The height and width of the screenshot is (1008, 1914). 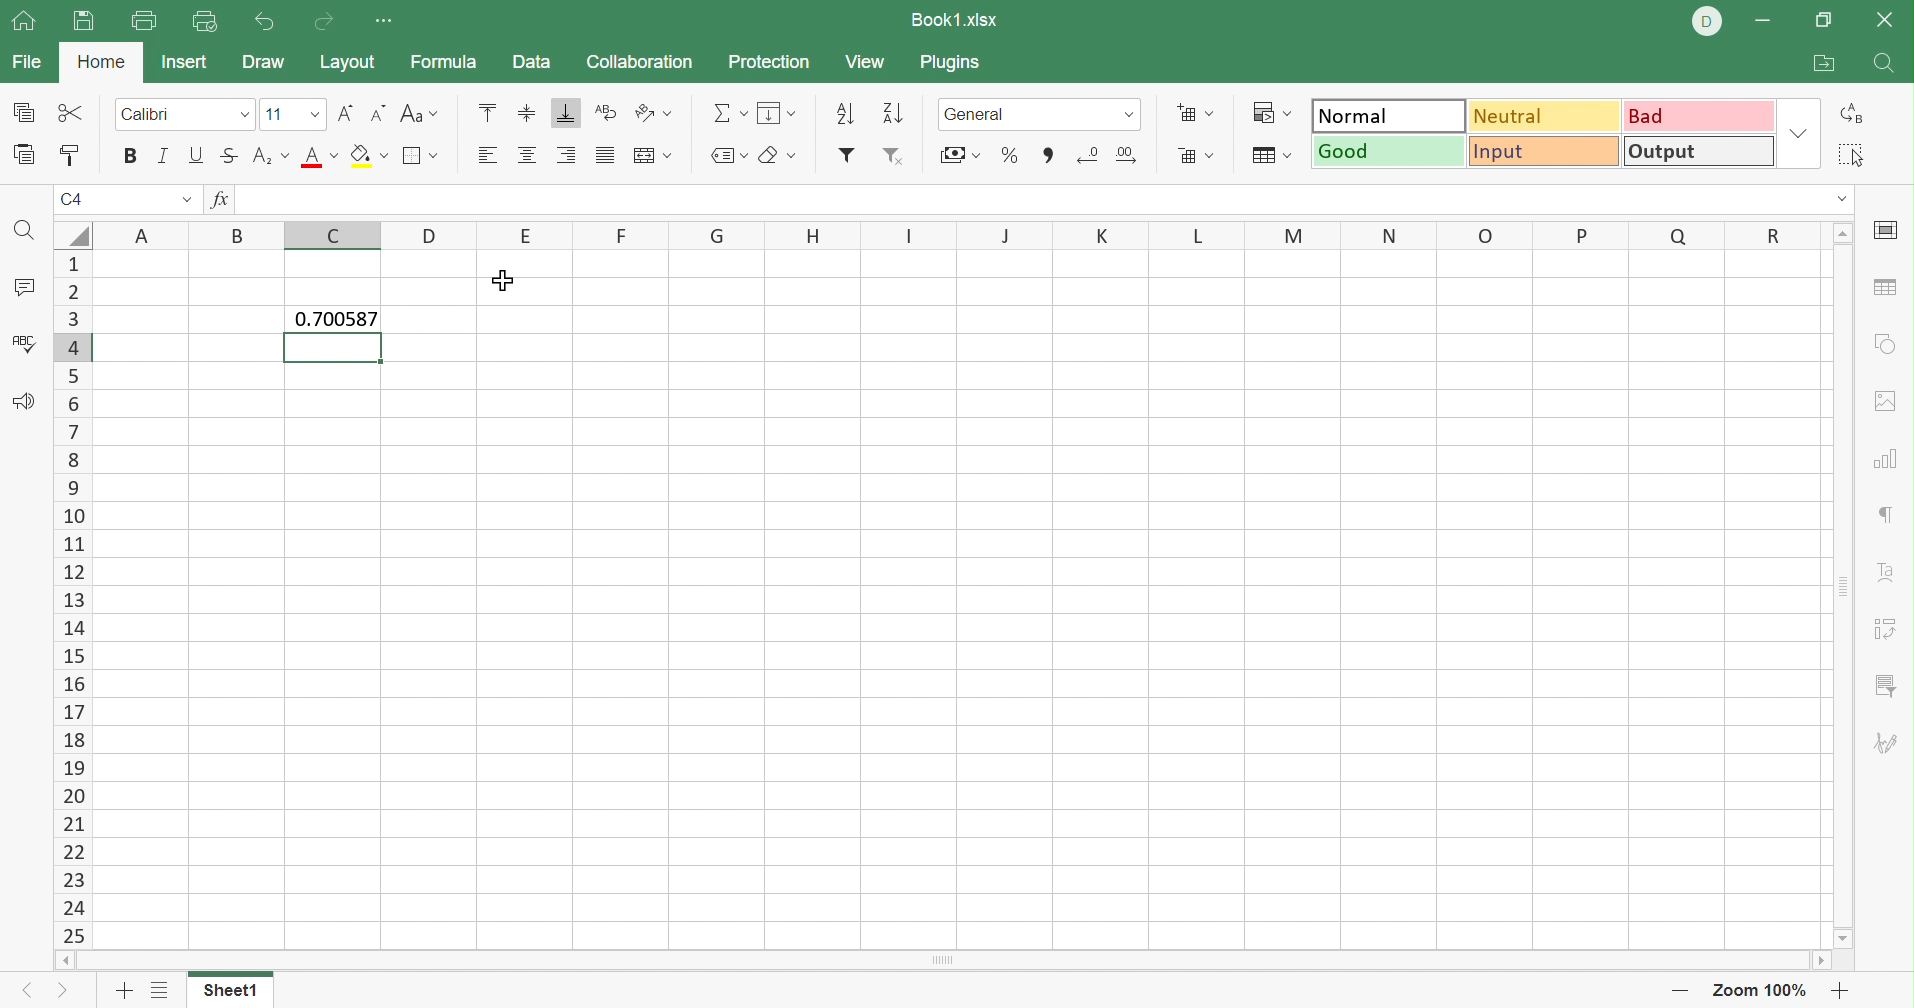 What do you see at coordinates (766, 60) in the screenshot?
I see `Protection` at bounding box center [766, 60].